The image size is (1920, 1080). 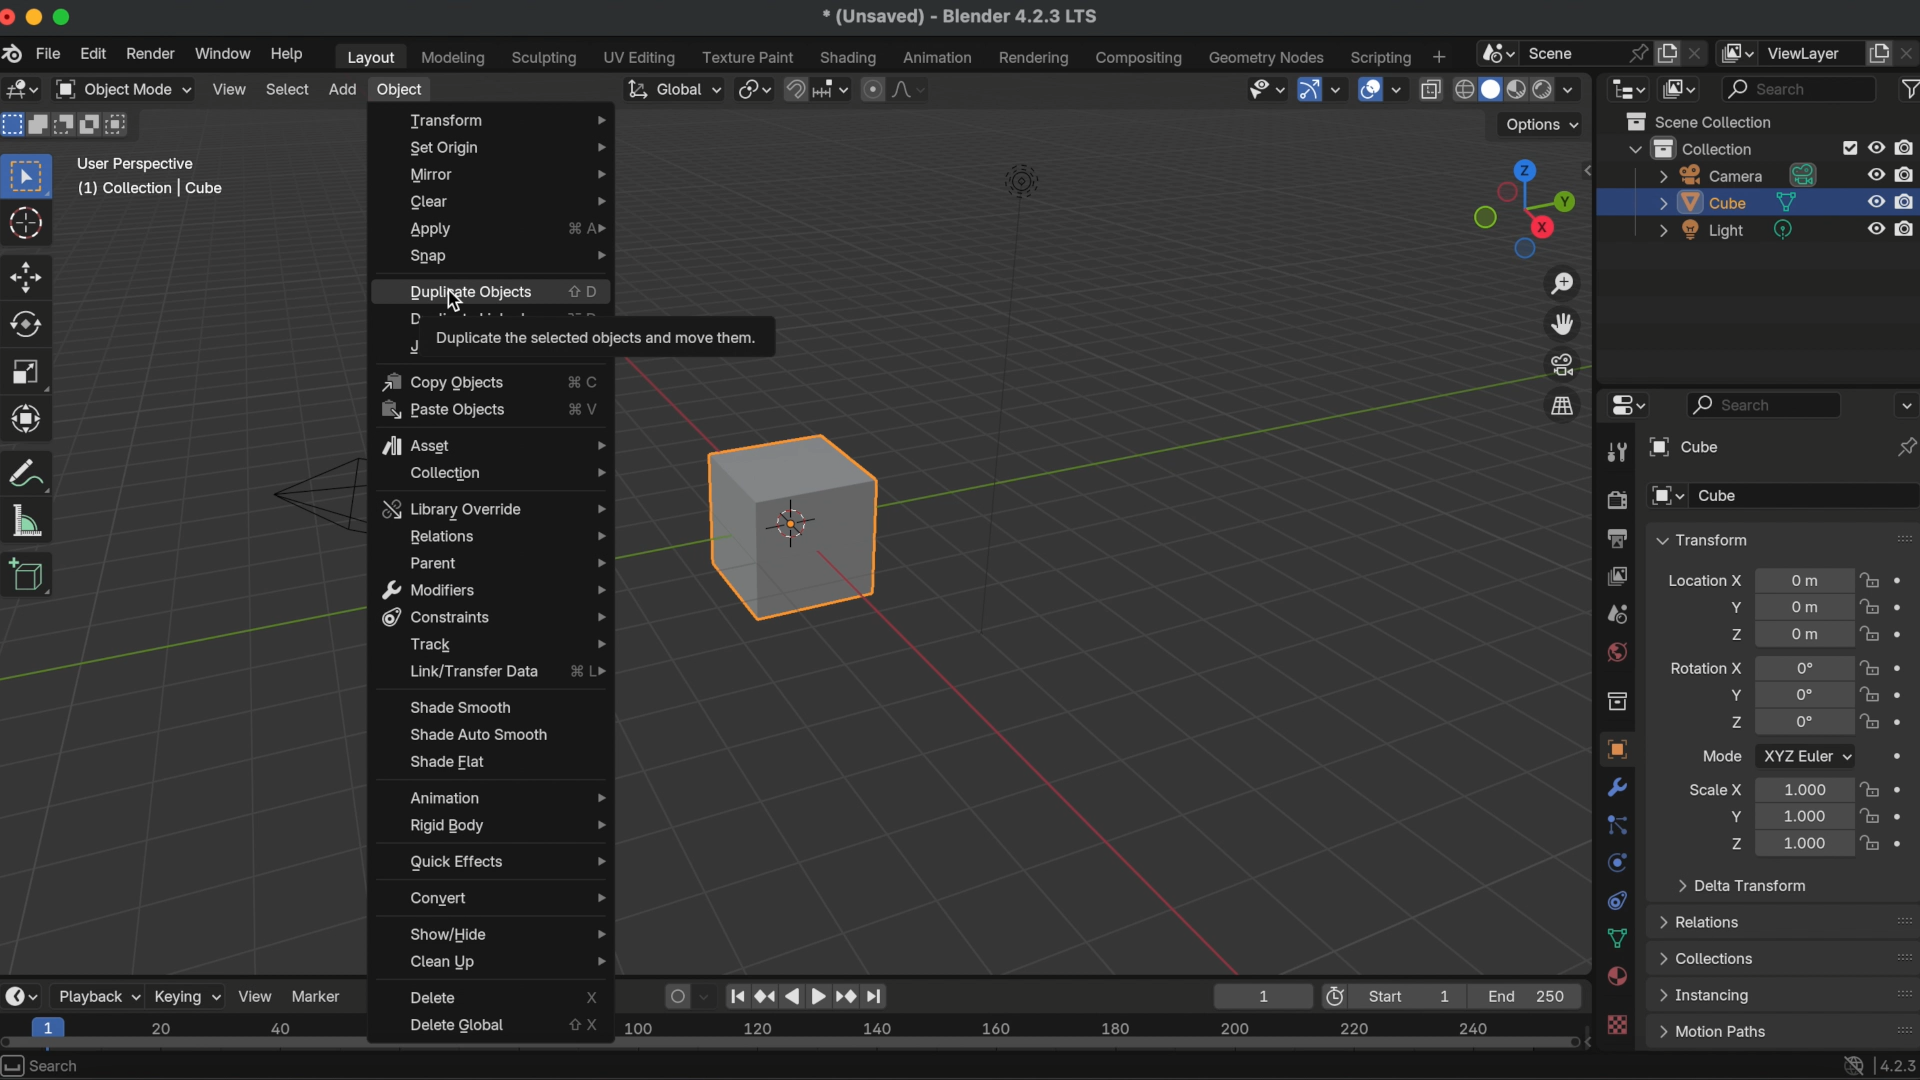 I want to click on shade flat, so click(x=449, y=763).